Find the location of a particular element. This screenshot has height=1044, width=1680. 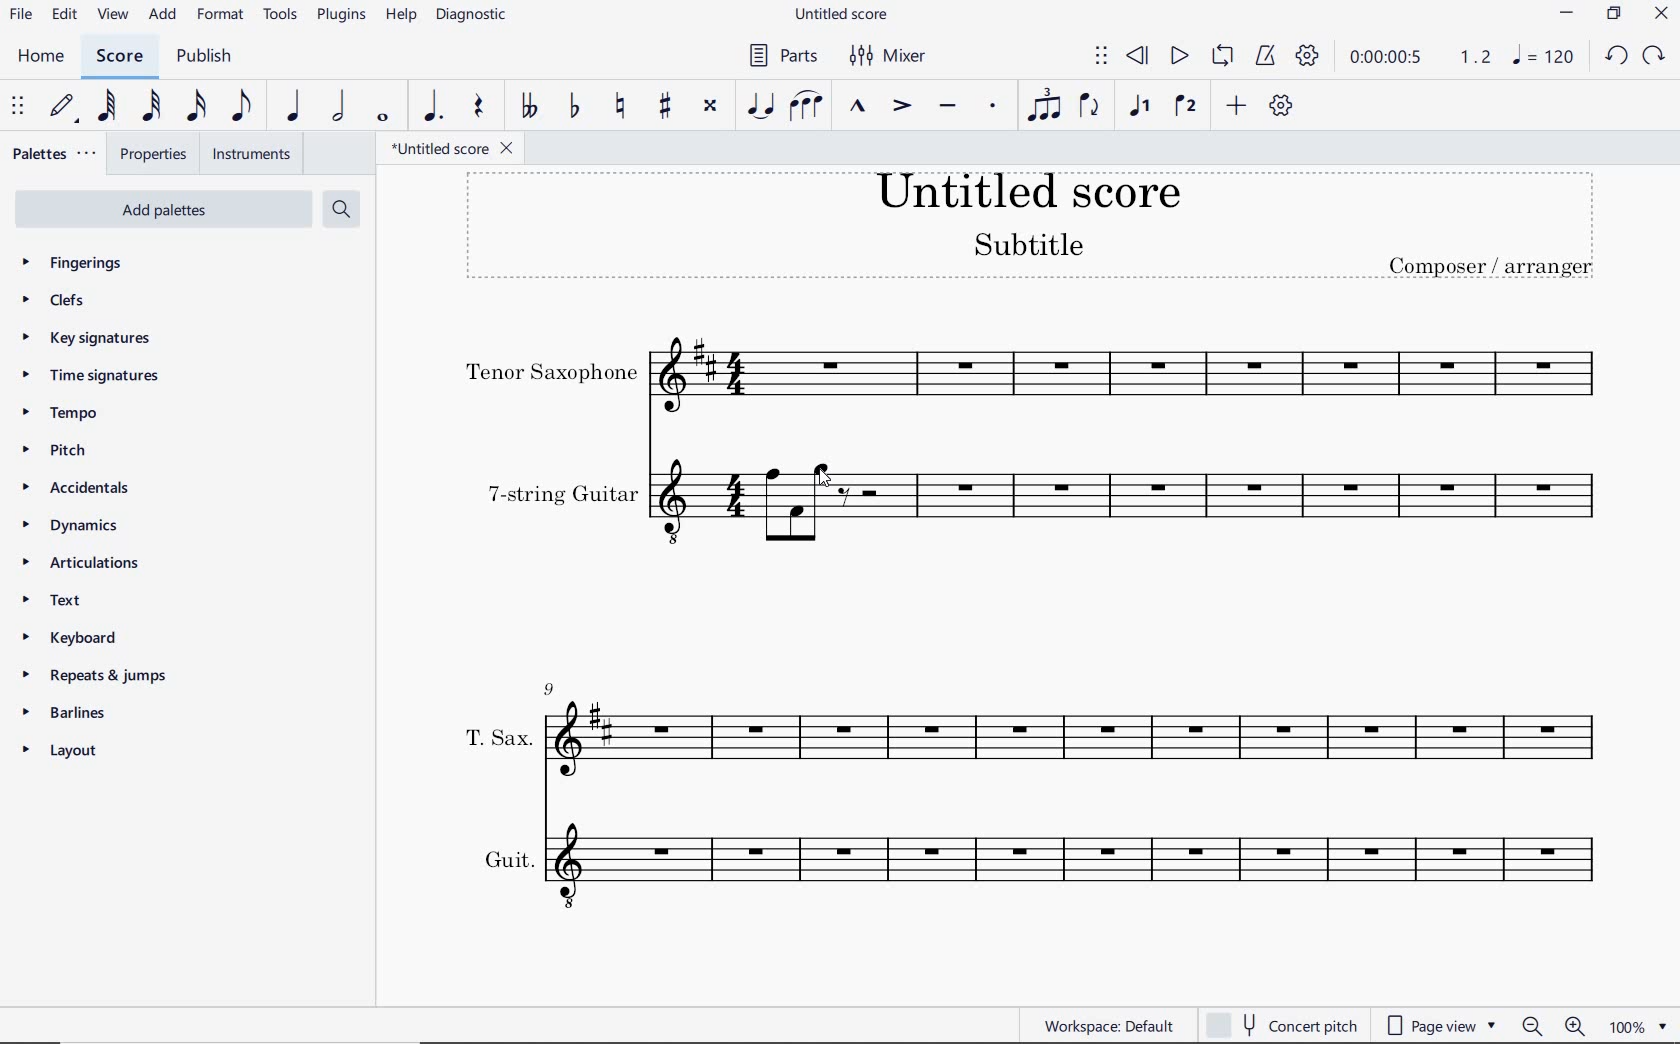

KEY SIGNATURES is located at coordinates (96, 336).